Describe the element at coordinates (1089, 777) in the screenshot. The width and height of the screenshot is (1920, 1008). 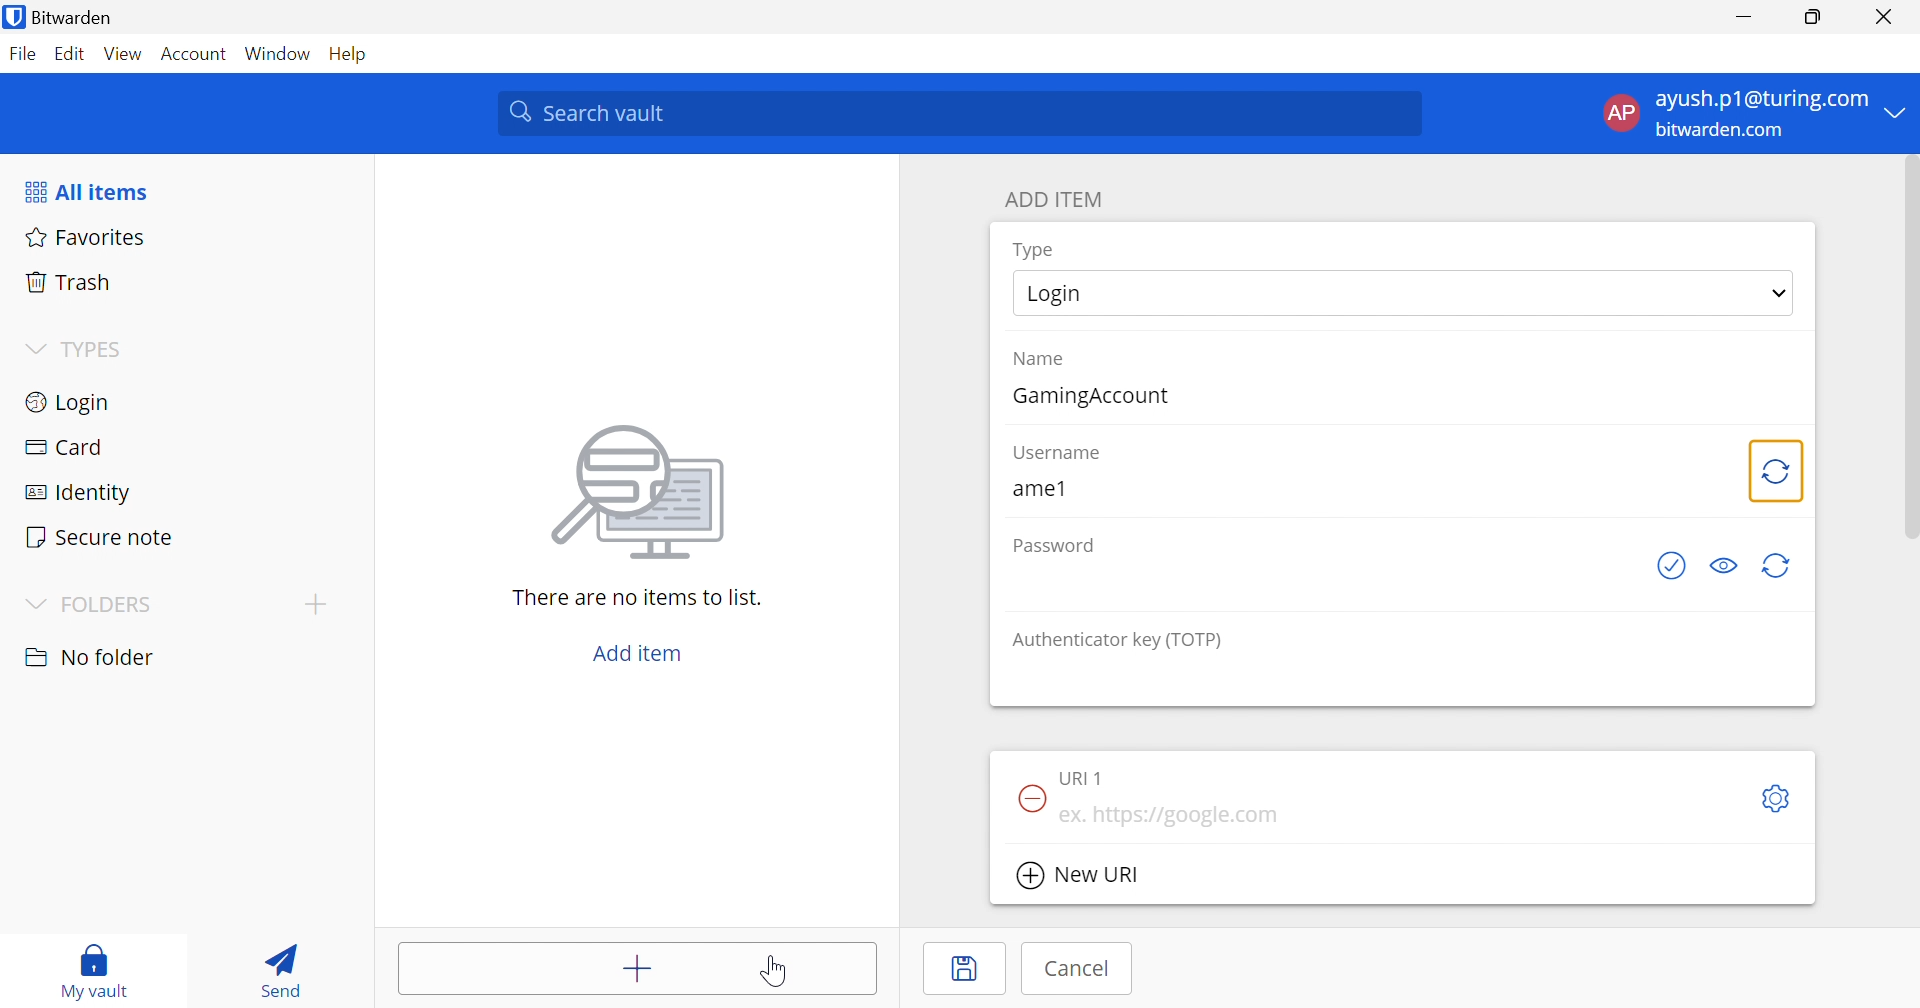
I see `URI 1` at that location.